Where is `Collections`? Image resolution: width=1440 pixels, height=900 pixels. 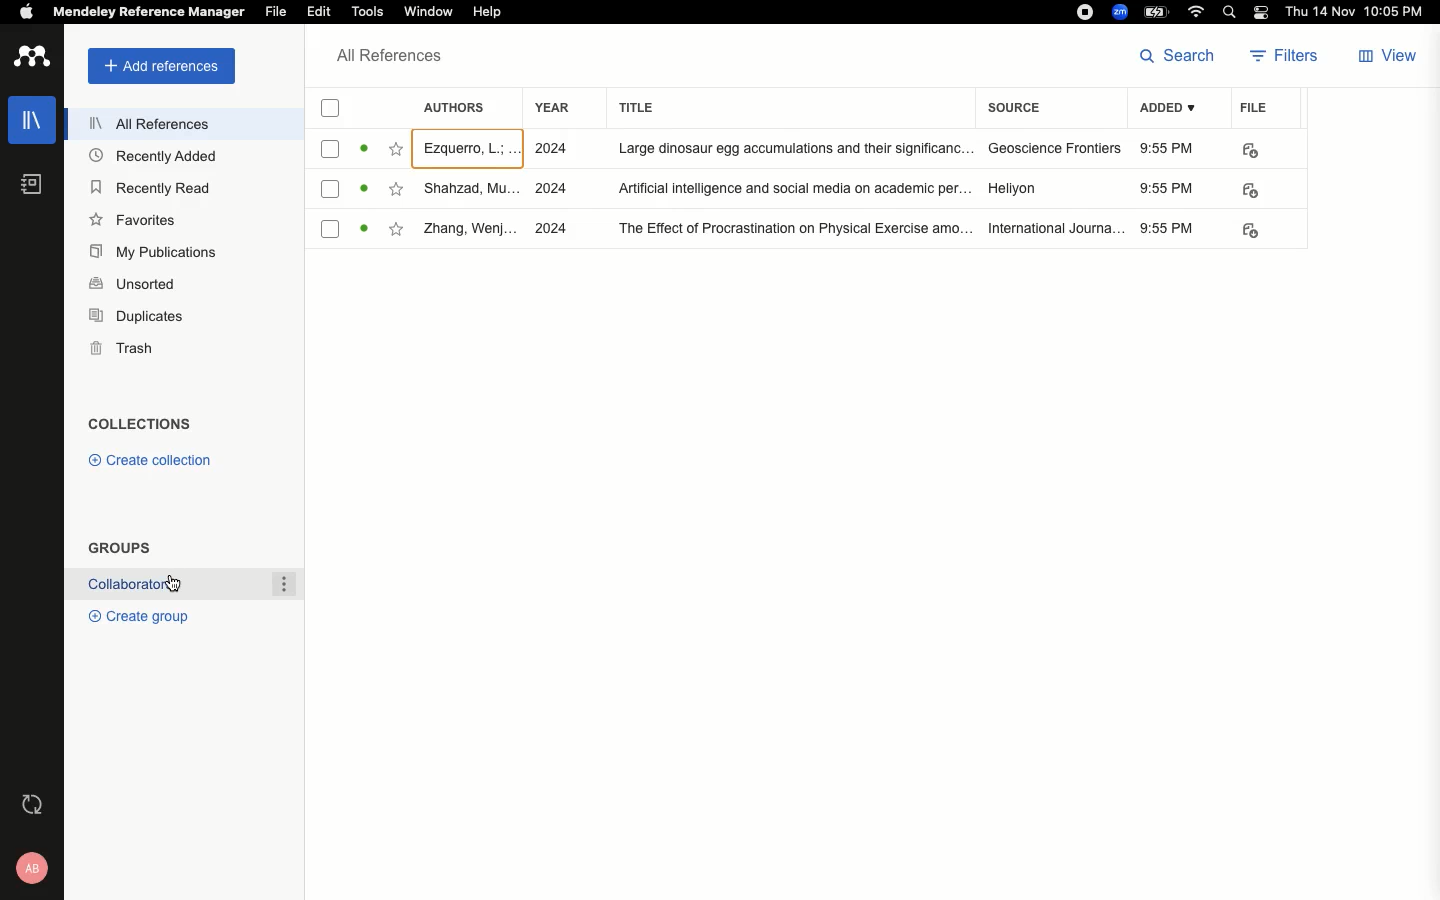 Collections is located at coordinates (146, 426).